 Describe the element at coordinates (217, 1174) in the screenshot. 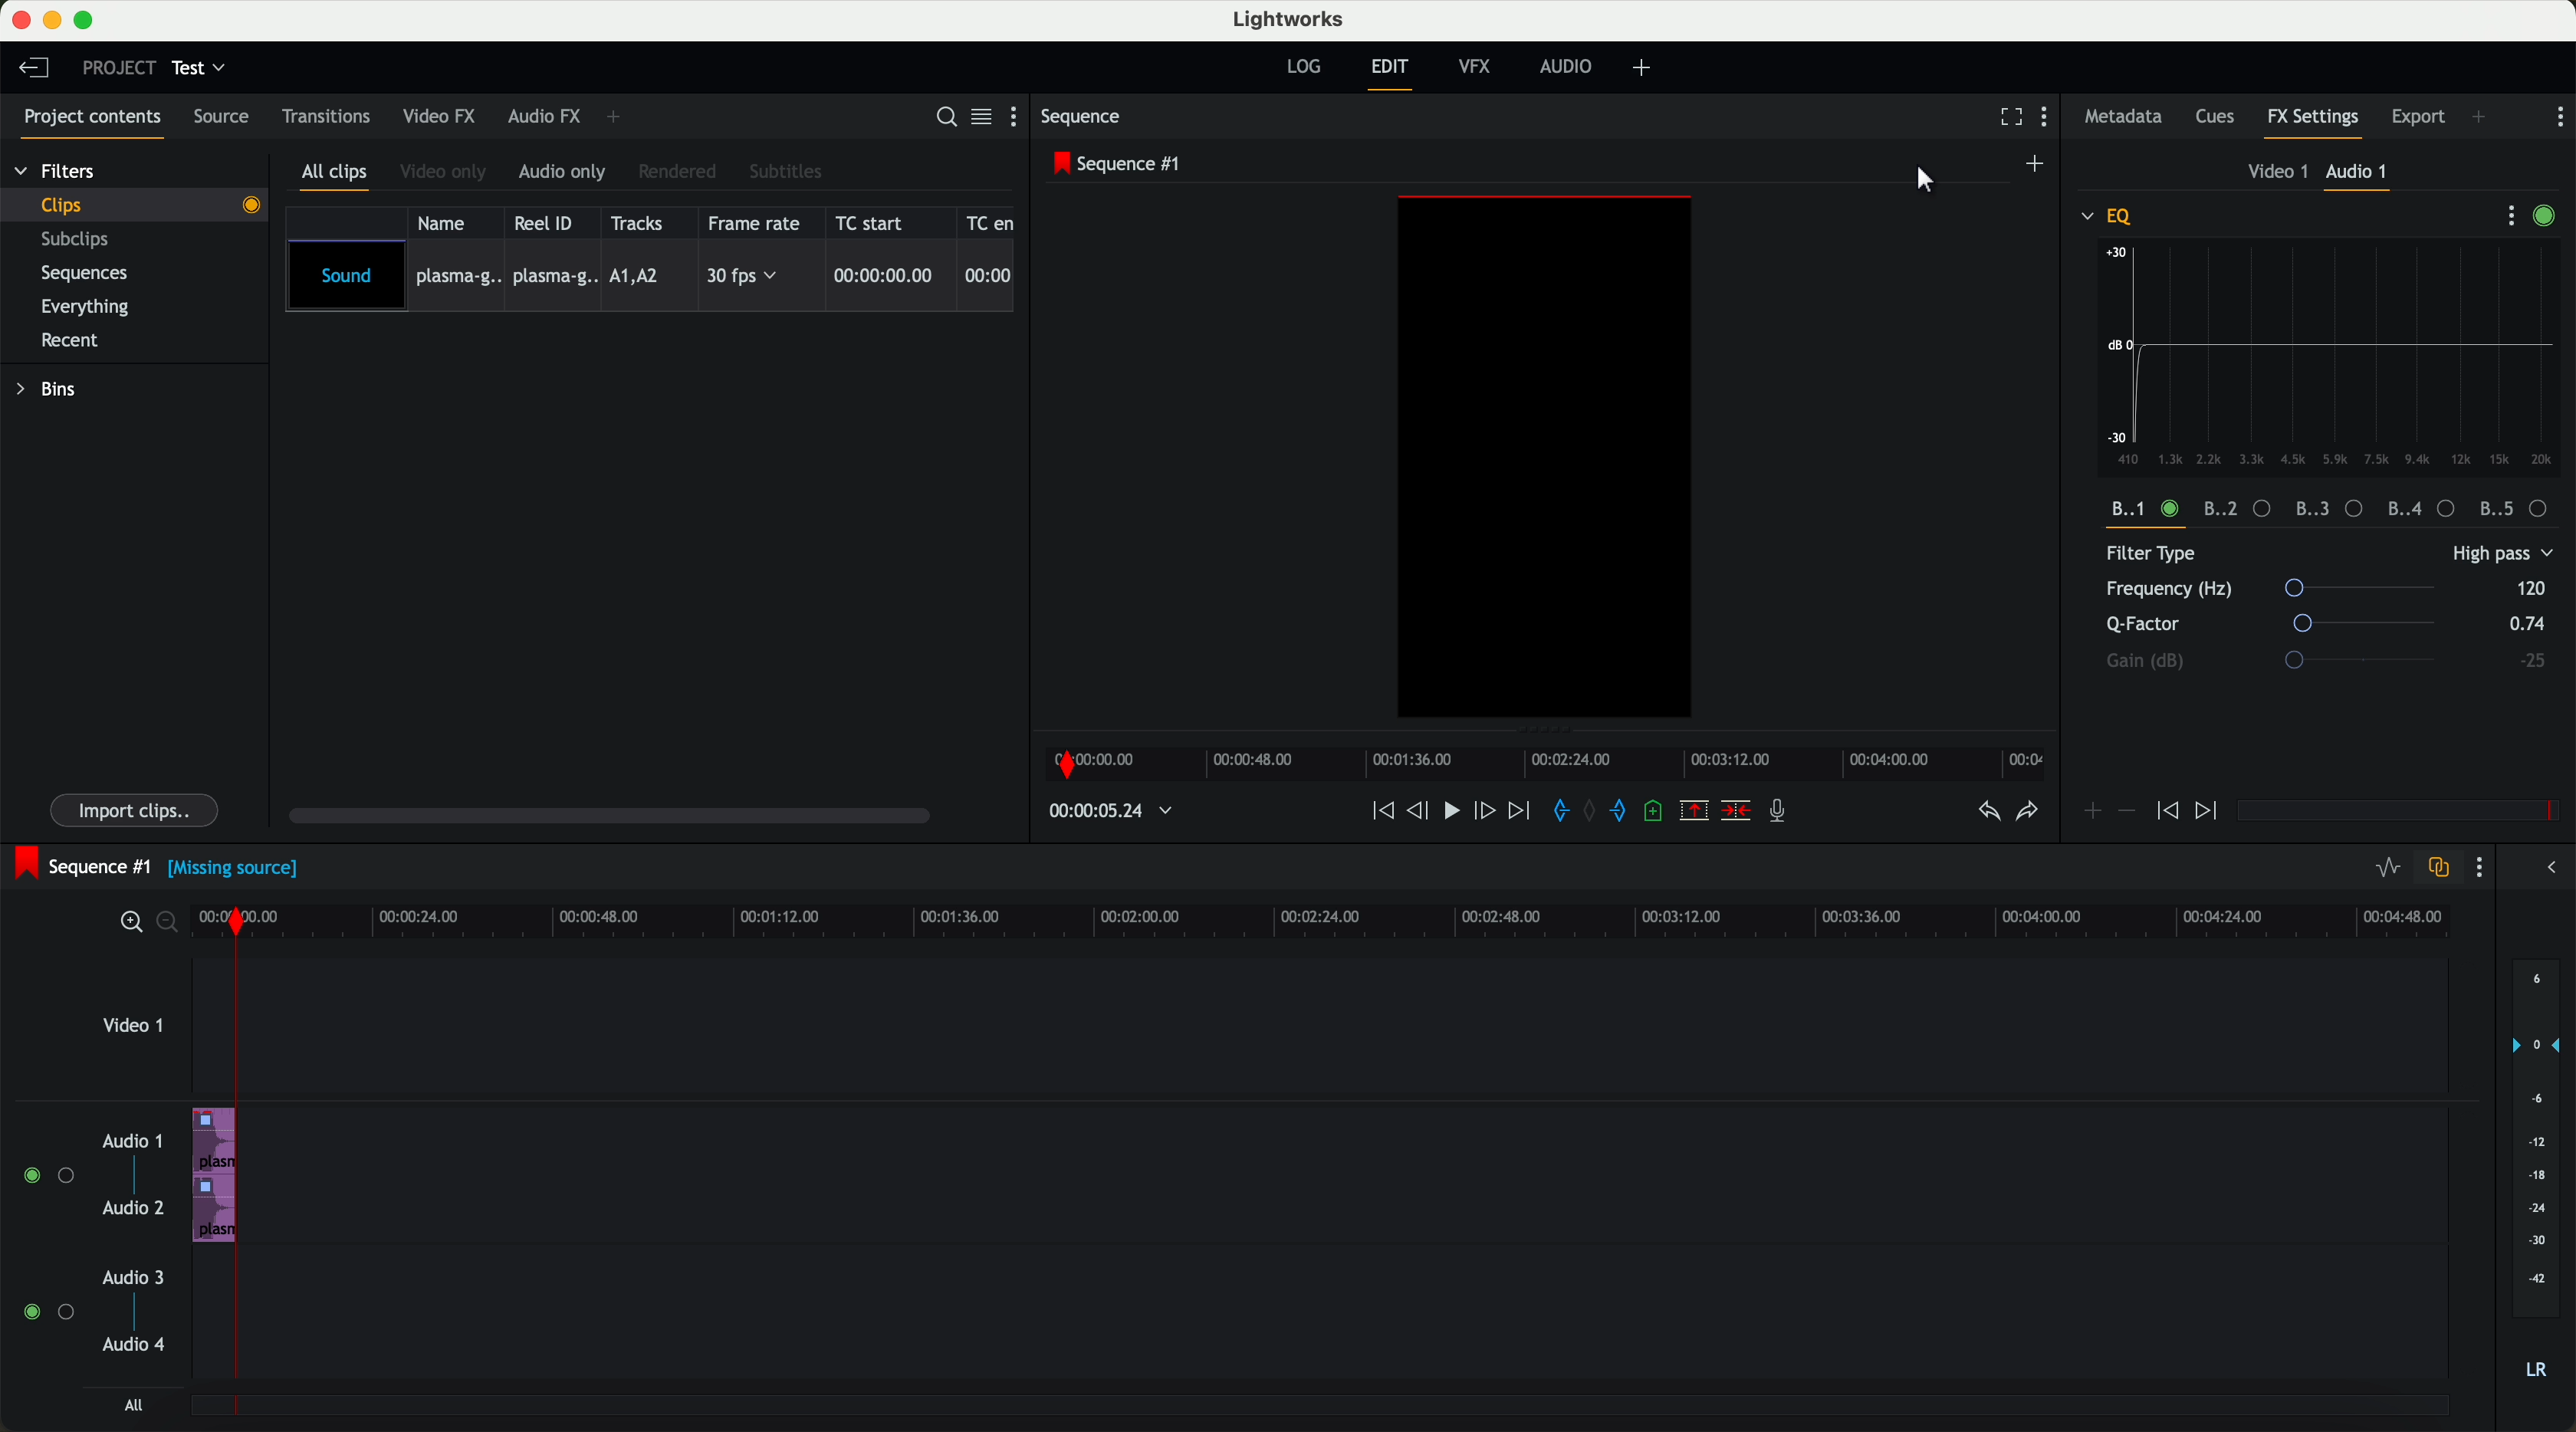

I see `audio with effect applied` at that location.